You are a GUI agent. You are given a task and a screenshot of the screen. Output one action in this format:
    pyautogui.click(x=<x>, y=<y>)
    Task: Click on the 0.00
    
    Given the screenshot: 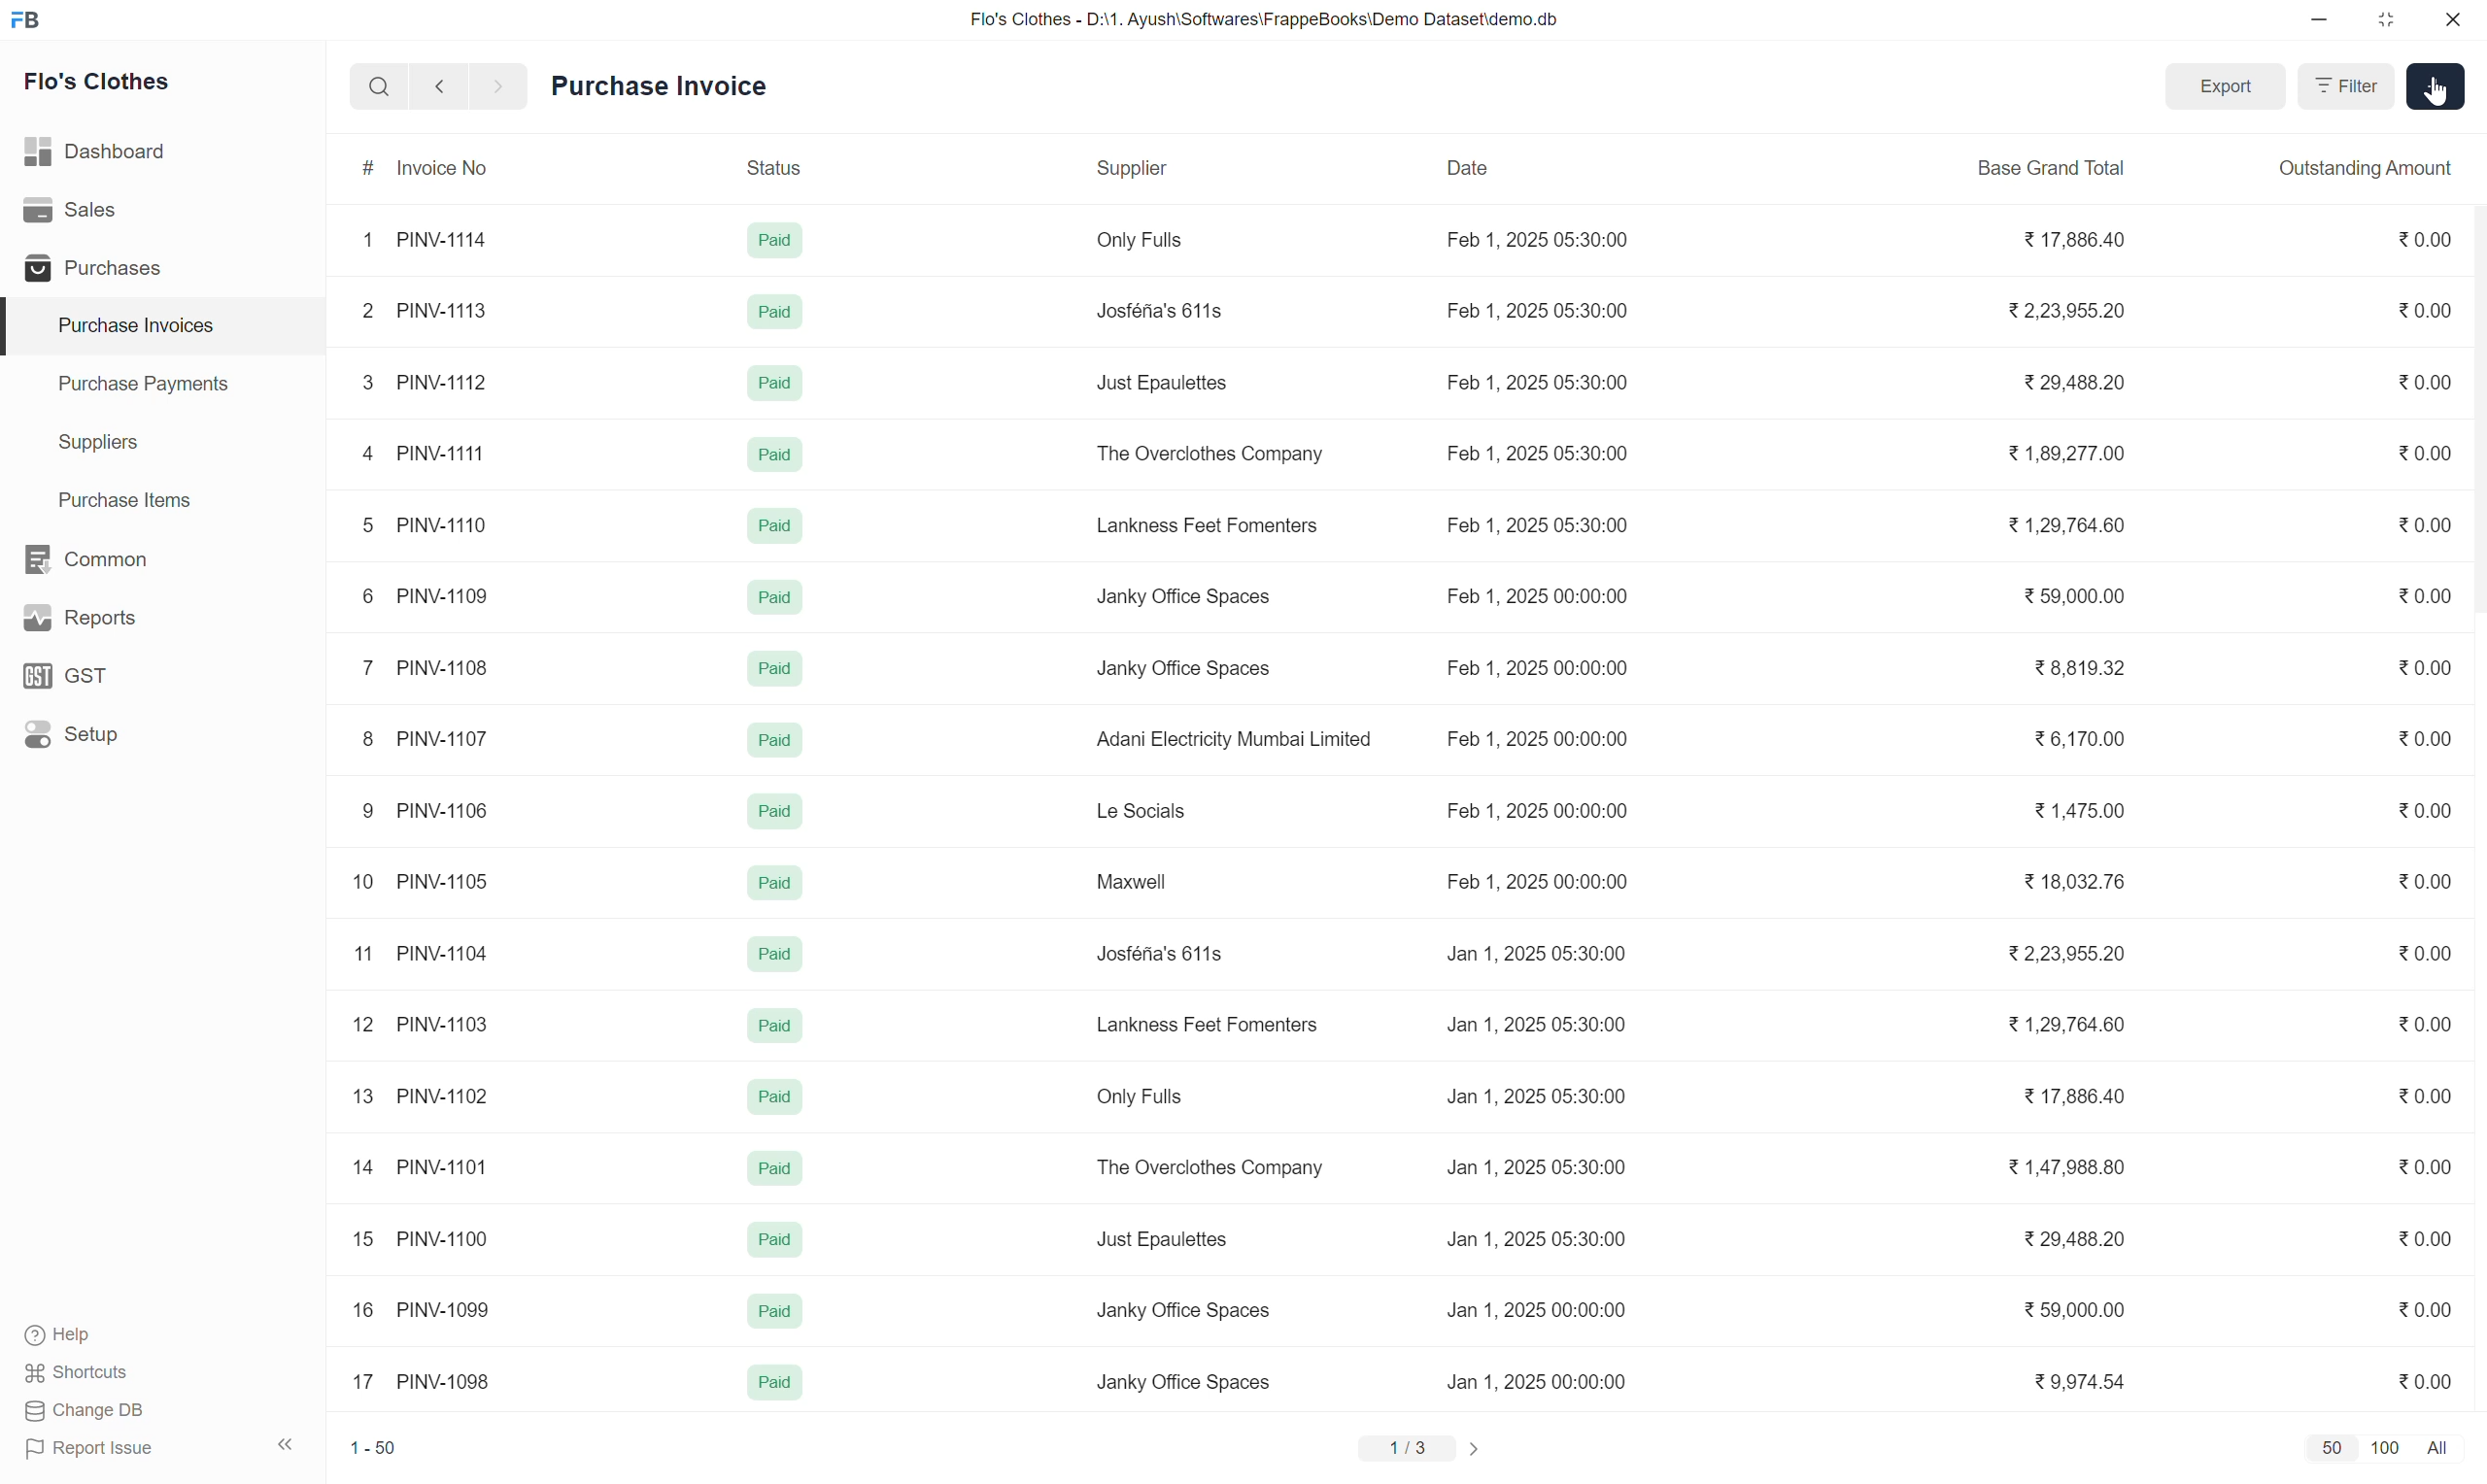 What is the action you would take?
    pyautogui.click(x=2424, y=953)
    